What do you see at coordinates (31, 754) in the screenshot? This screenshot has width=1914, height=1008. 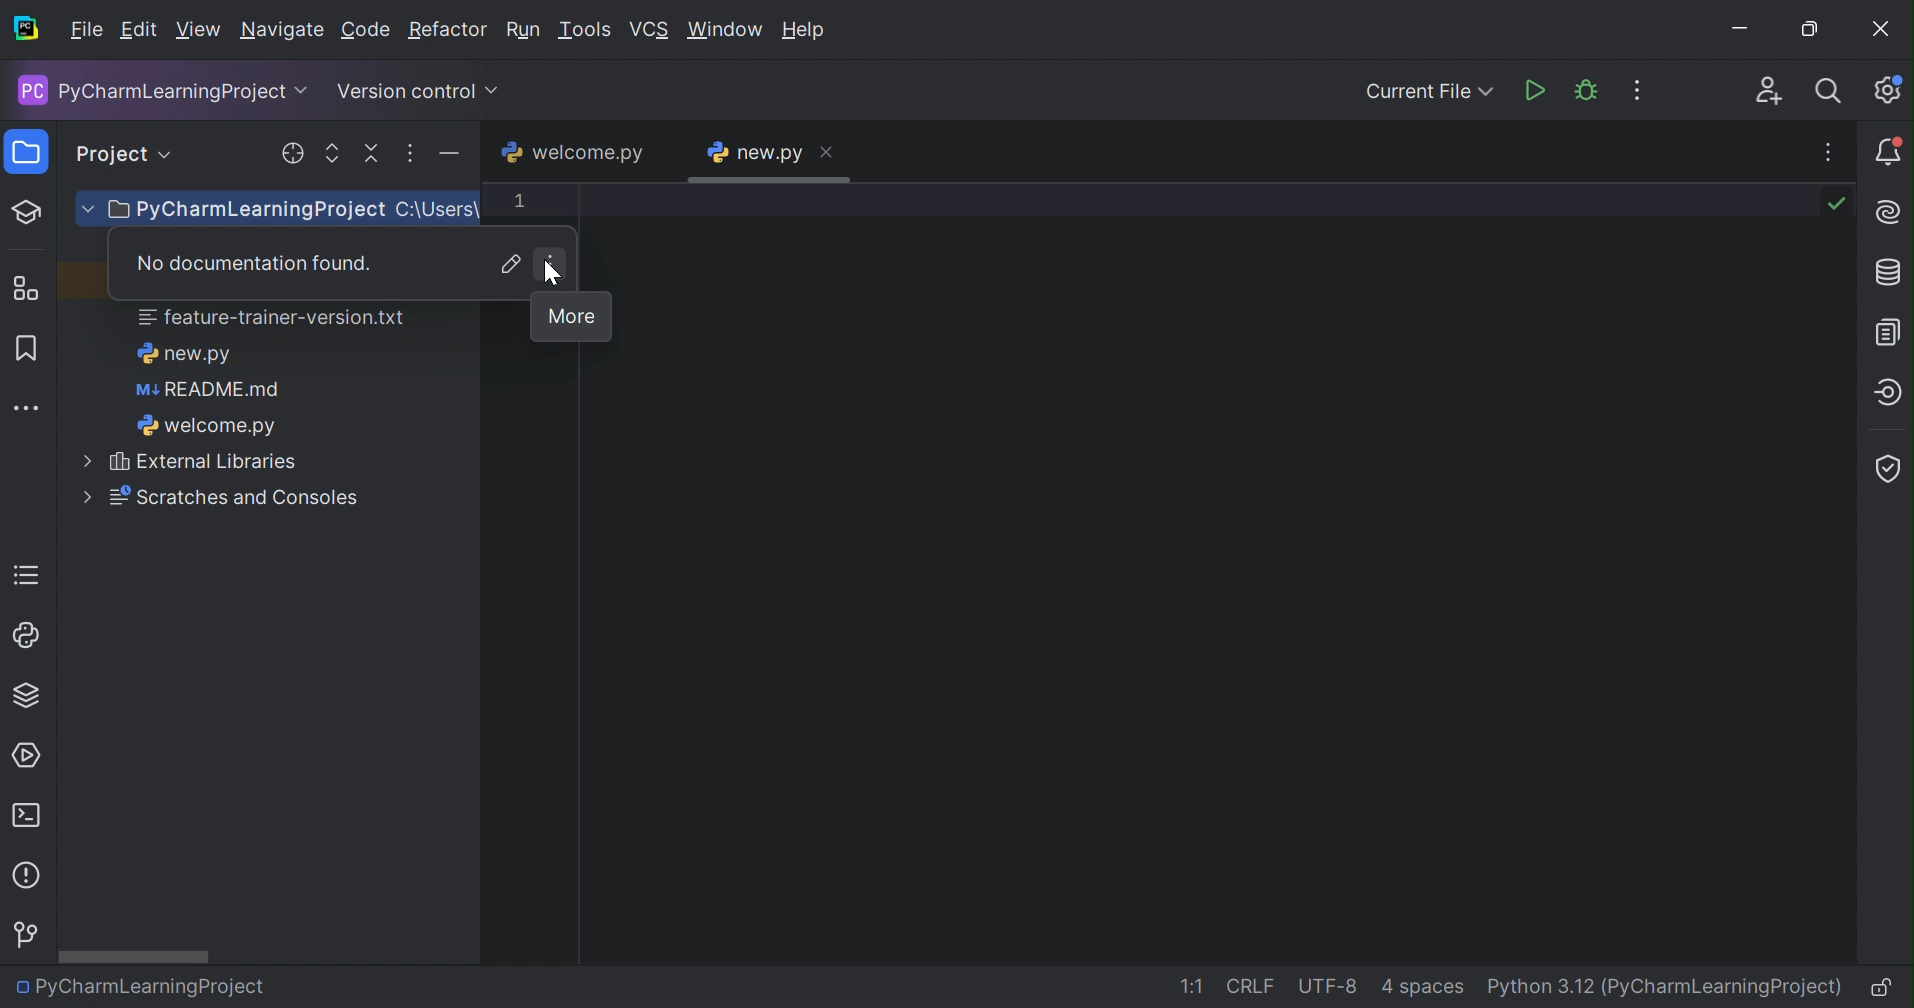 I see `services` at bounding box center [31, 754].